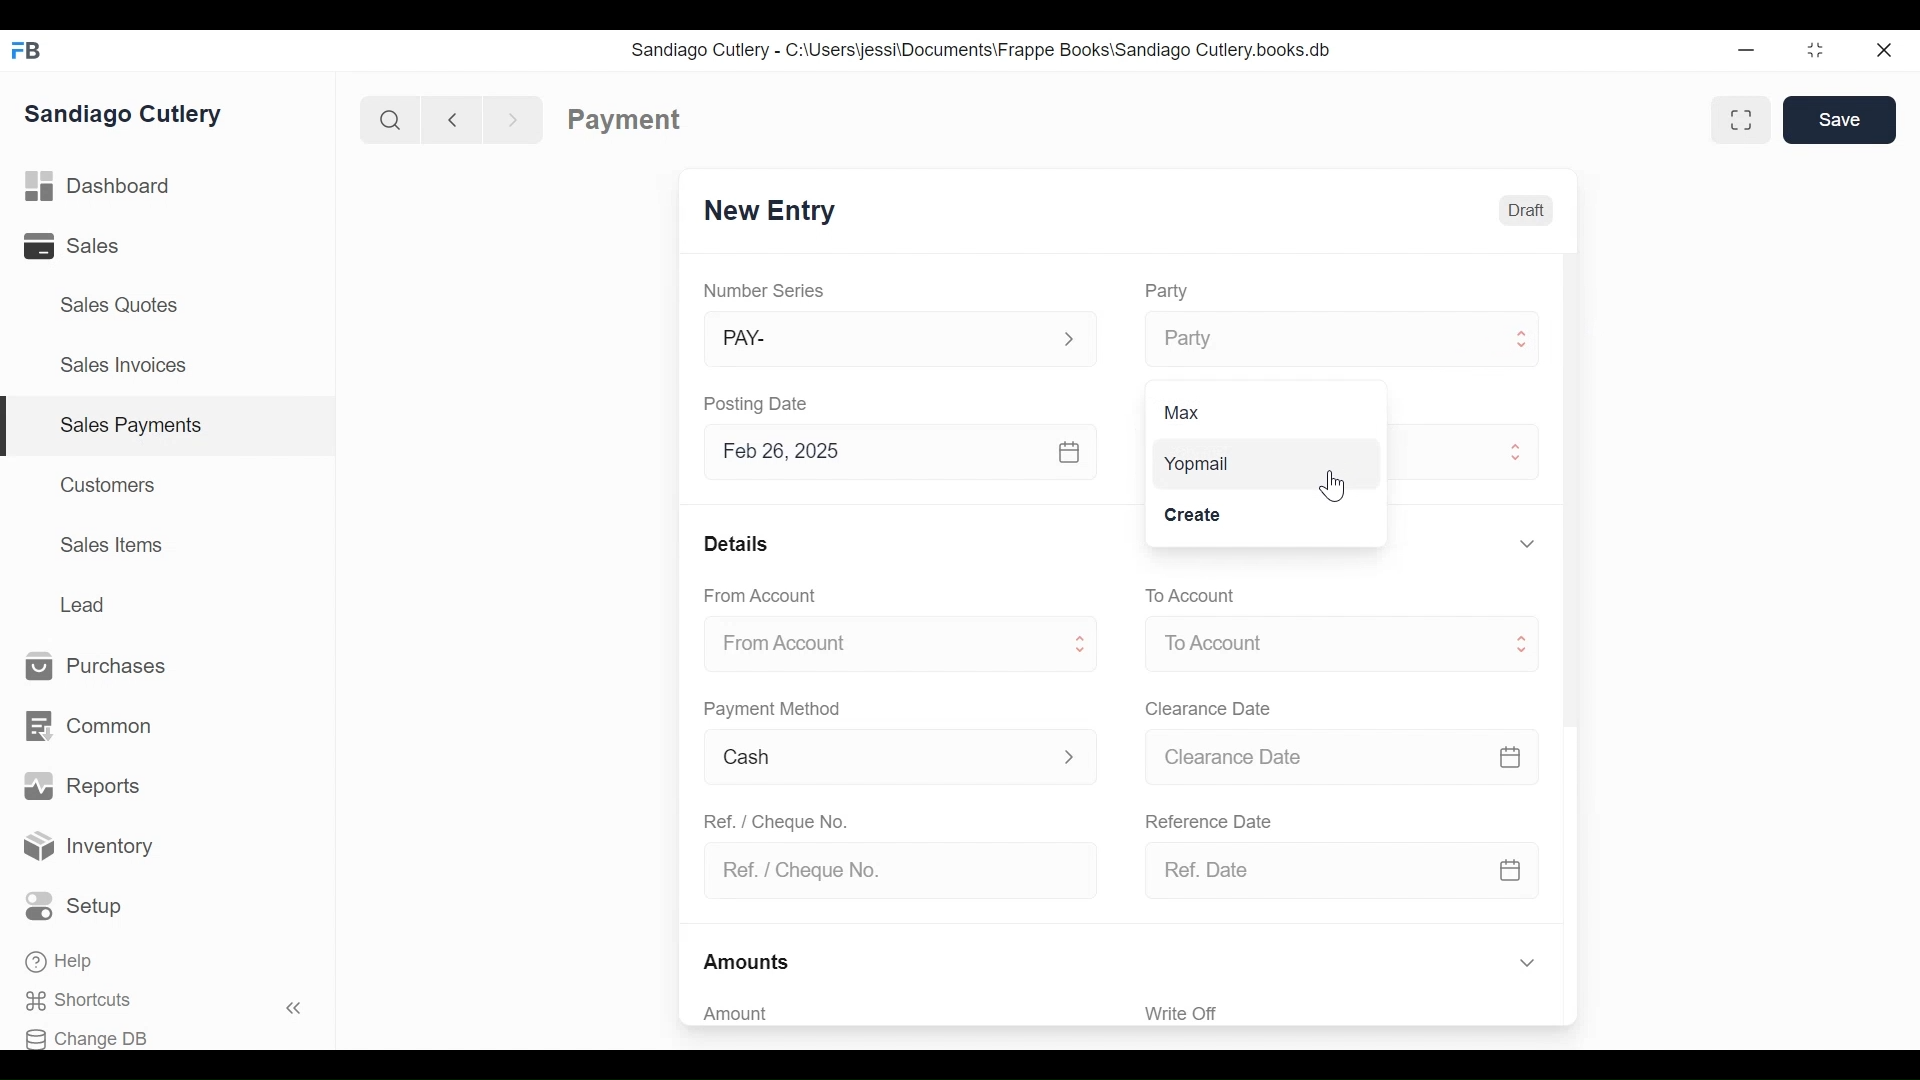  Describe the element at coordinates (748, 963) in the screenshot. I see `Amounts` at that location.